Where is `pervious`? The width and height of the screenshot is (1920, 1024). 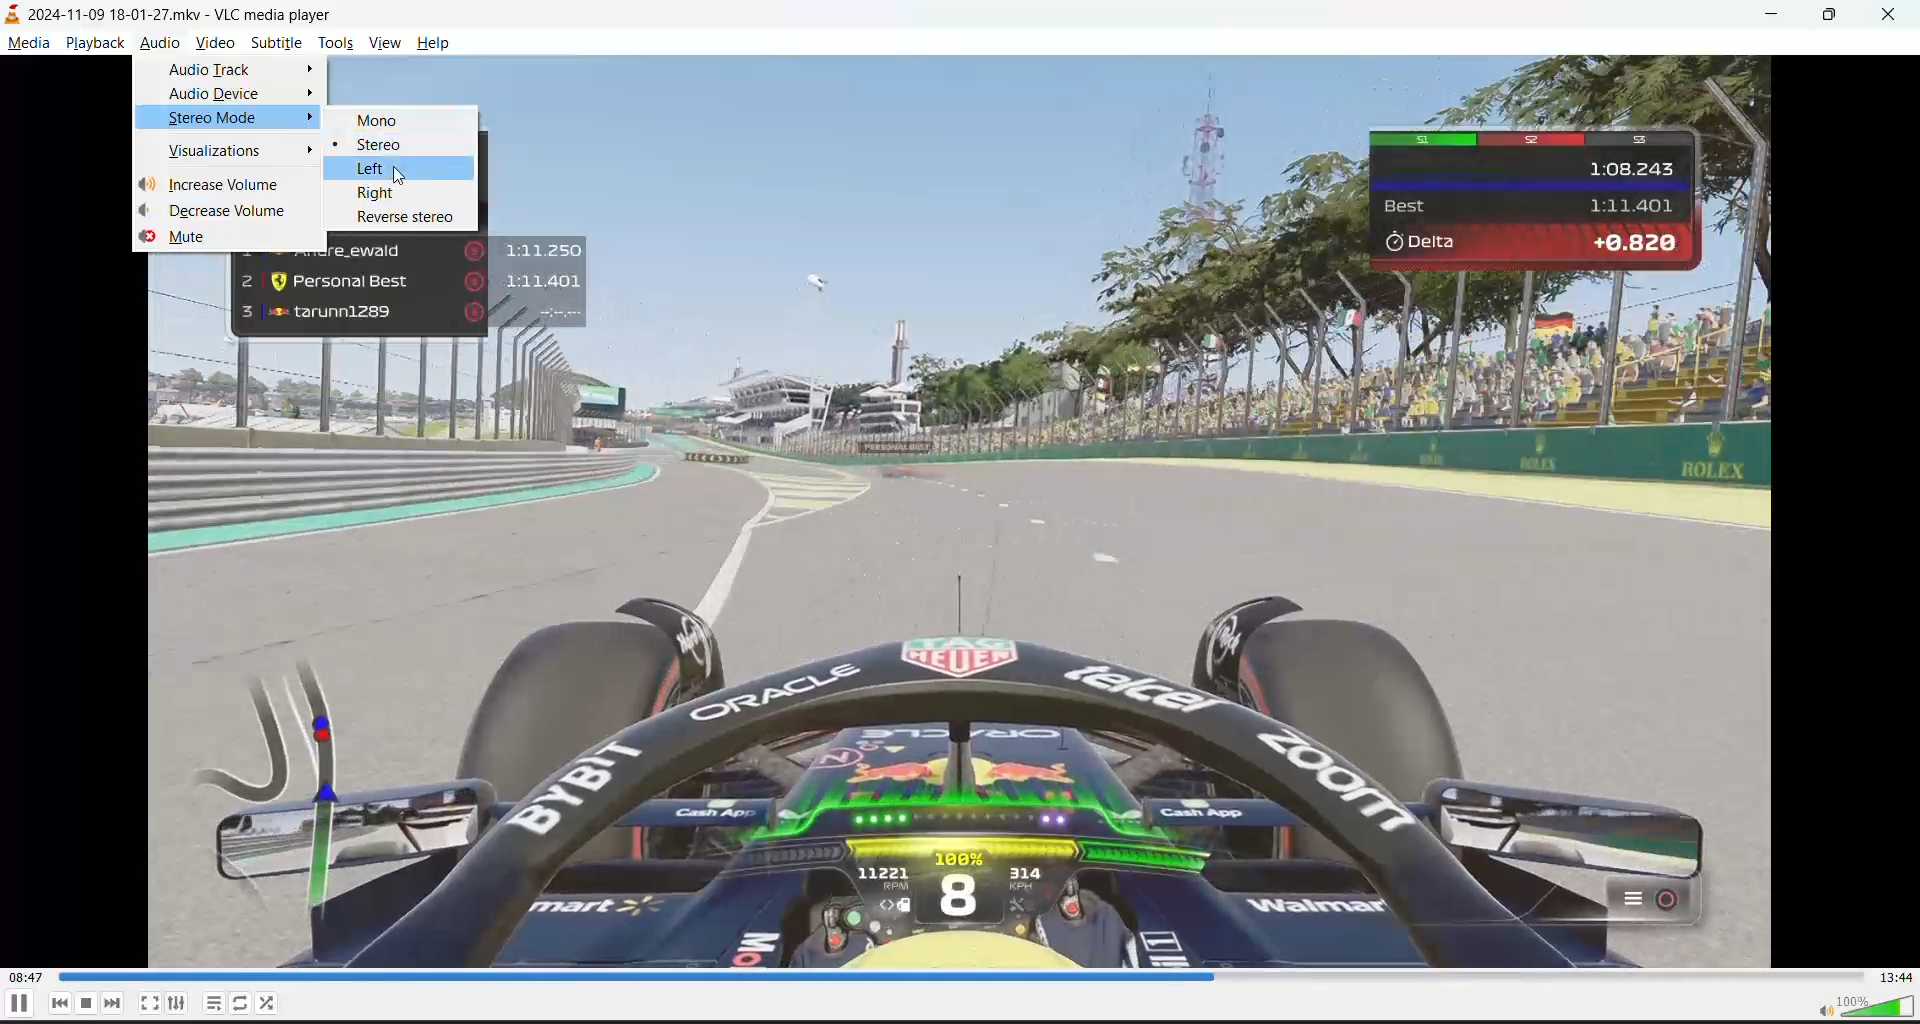 pervious is located at coordinates (59, 1002).